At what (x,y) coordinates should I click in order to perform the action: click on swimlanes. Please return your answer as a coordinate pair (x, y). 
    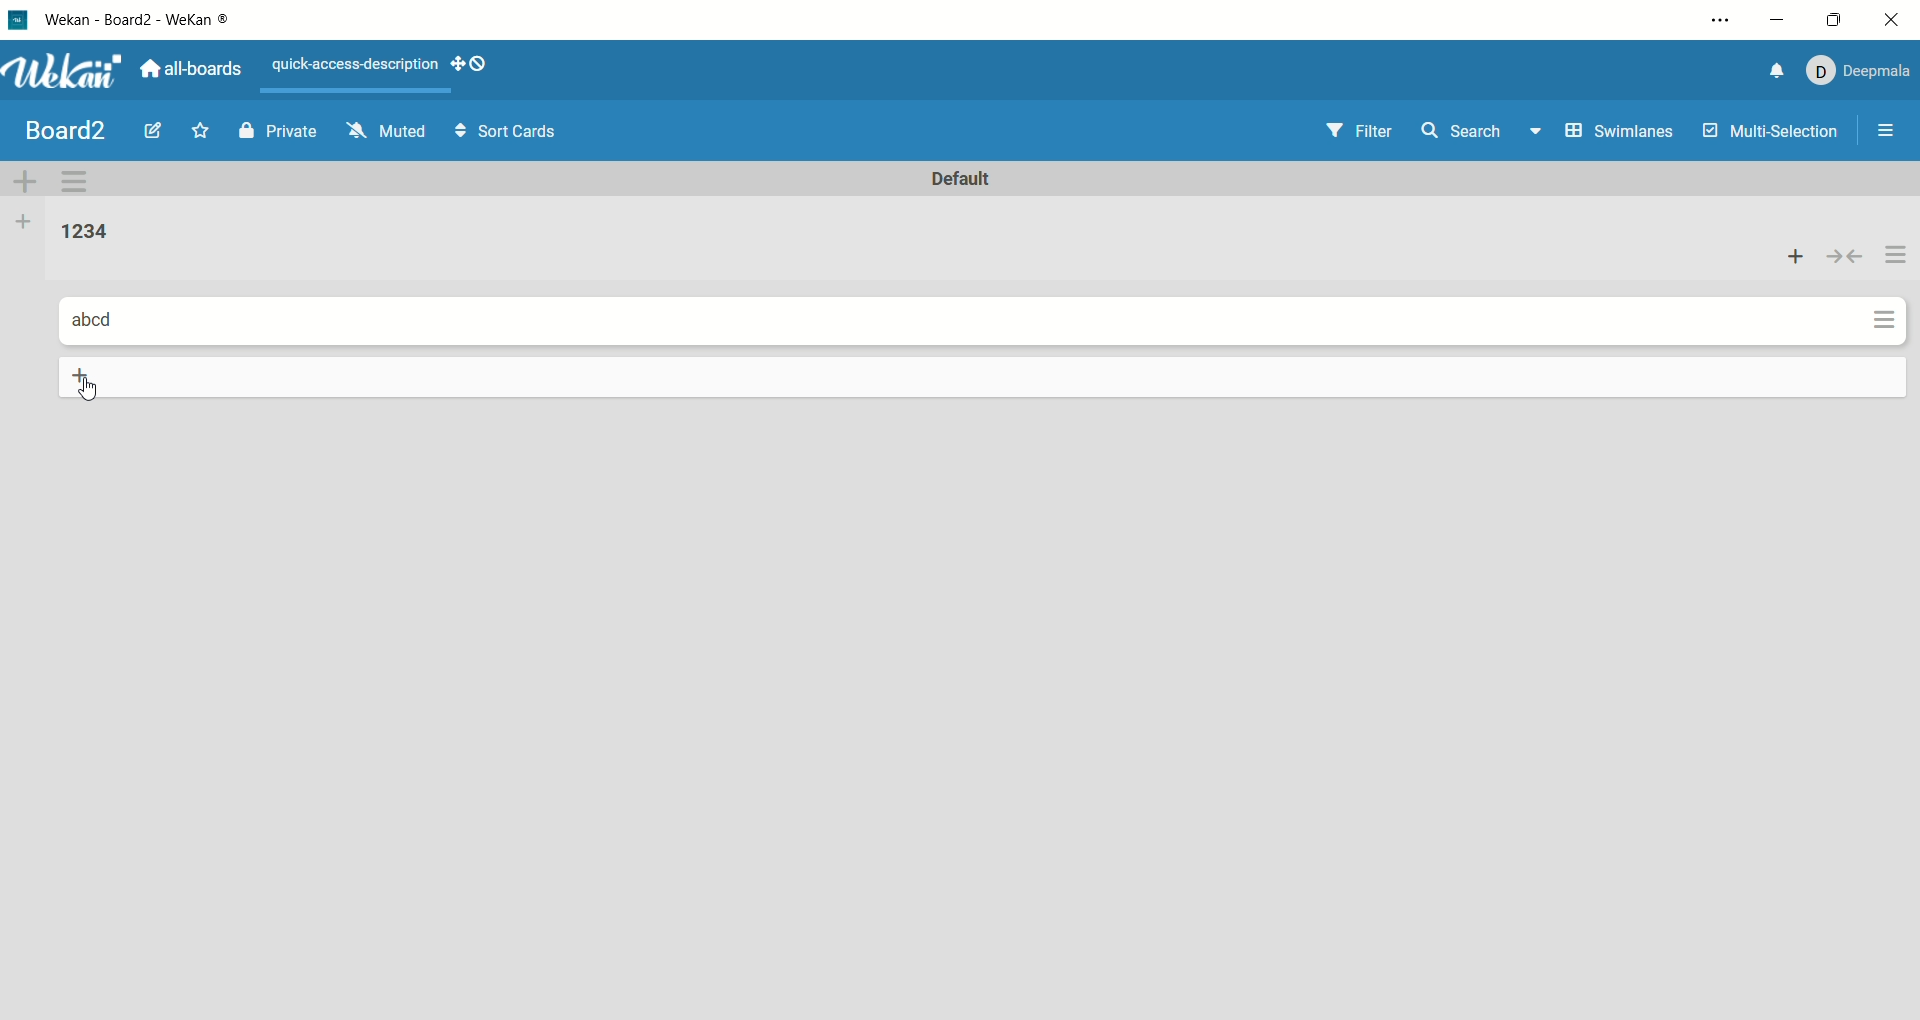
    Looking at the image, I should click on (1619, 126).